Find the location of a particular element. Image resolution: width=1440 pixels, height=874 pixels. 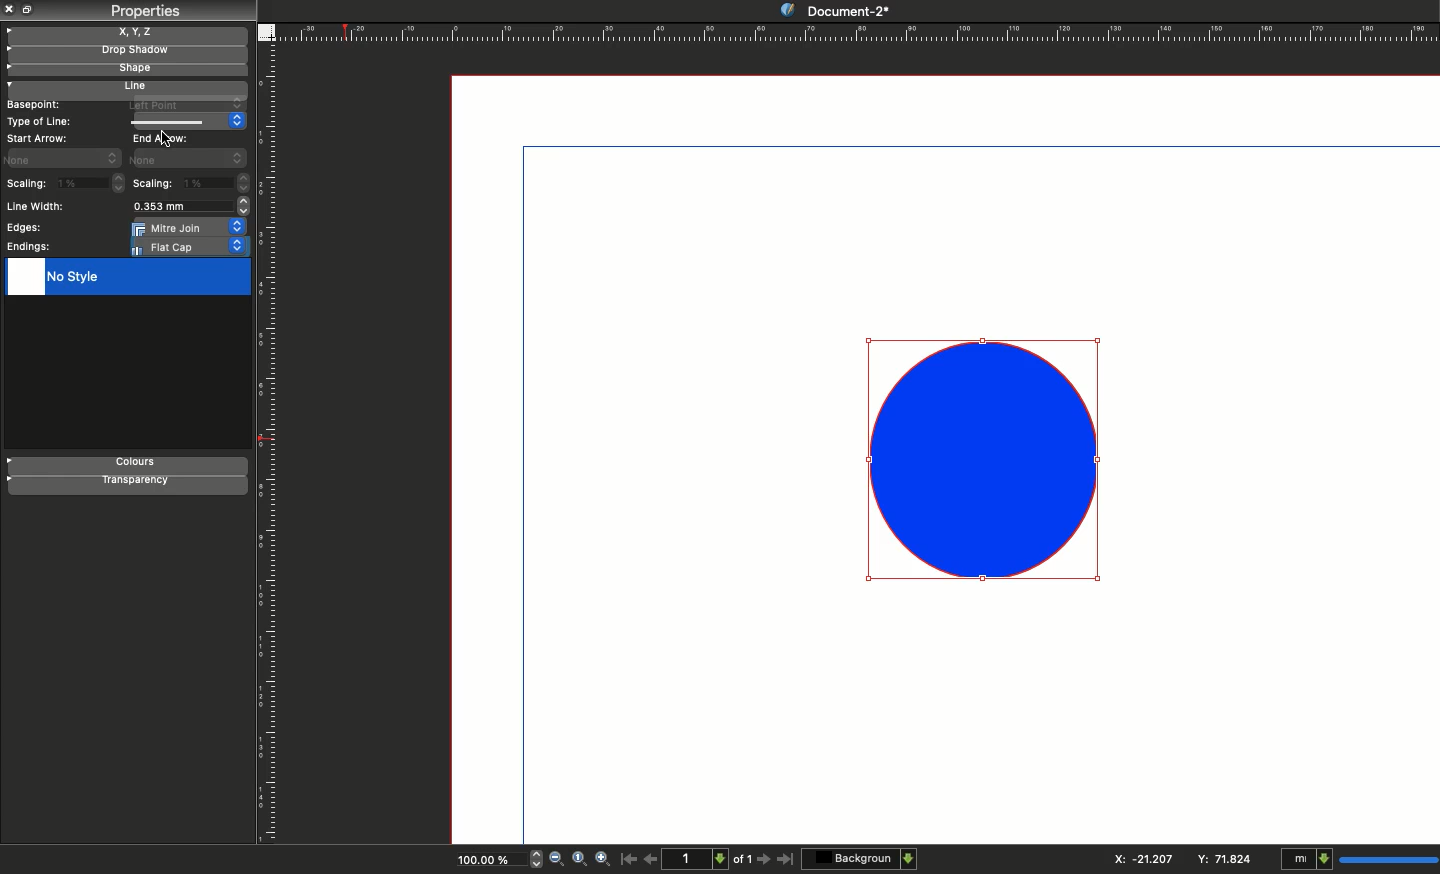

Last page is located at coordinates (786, 860).